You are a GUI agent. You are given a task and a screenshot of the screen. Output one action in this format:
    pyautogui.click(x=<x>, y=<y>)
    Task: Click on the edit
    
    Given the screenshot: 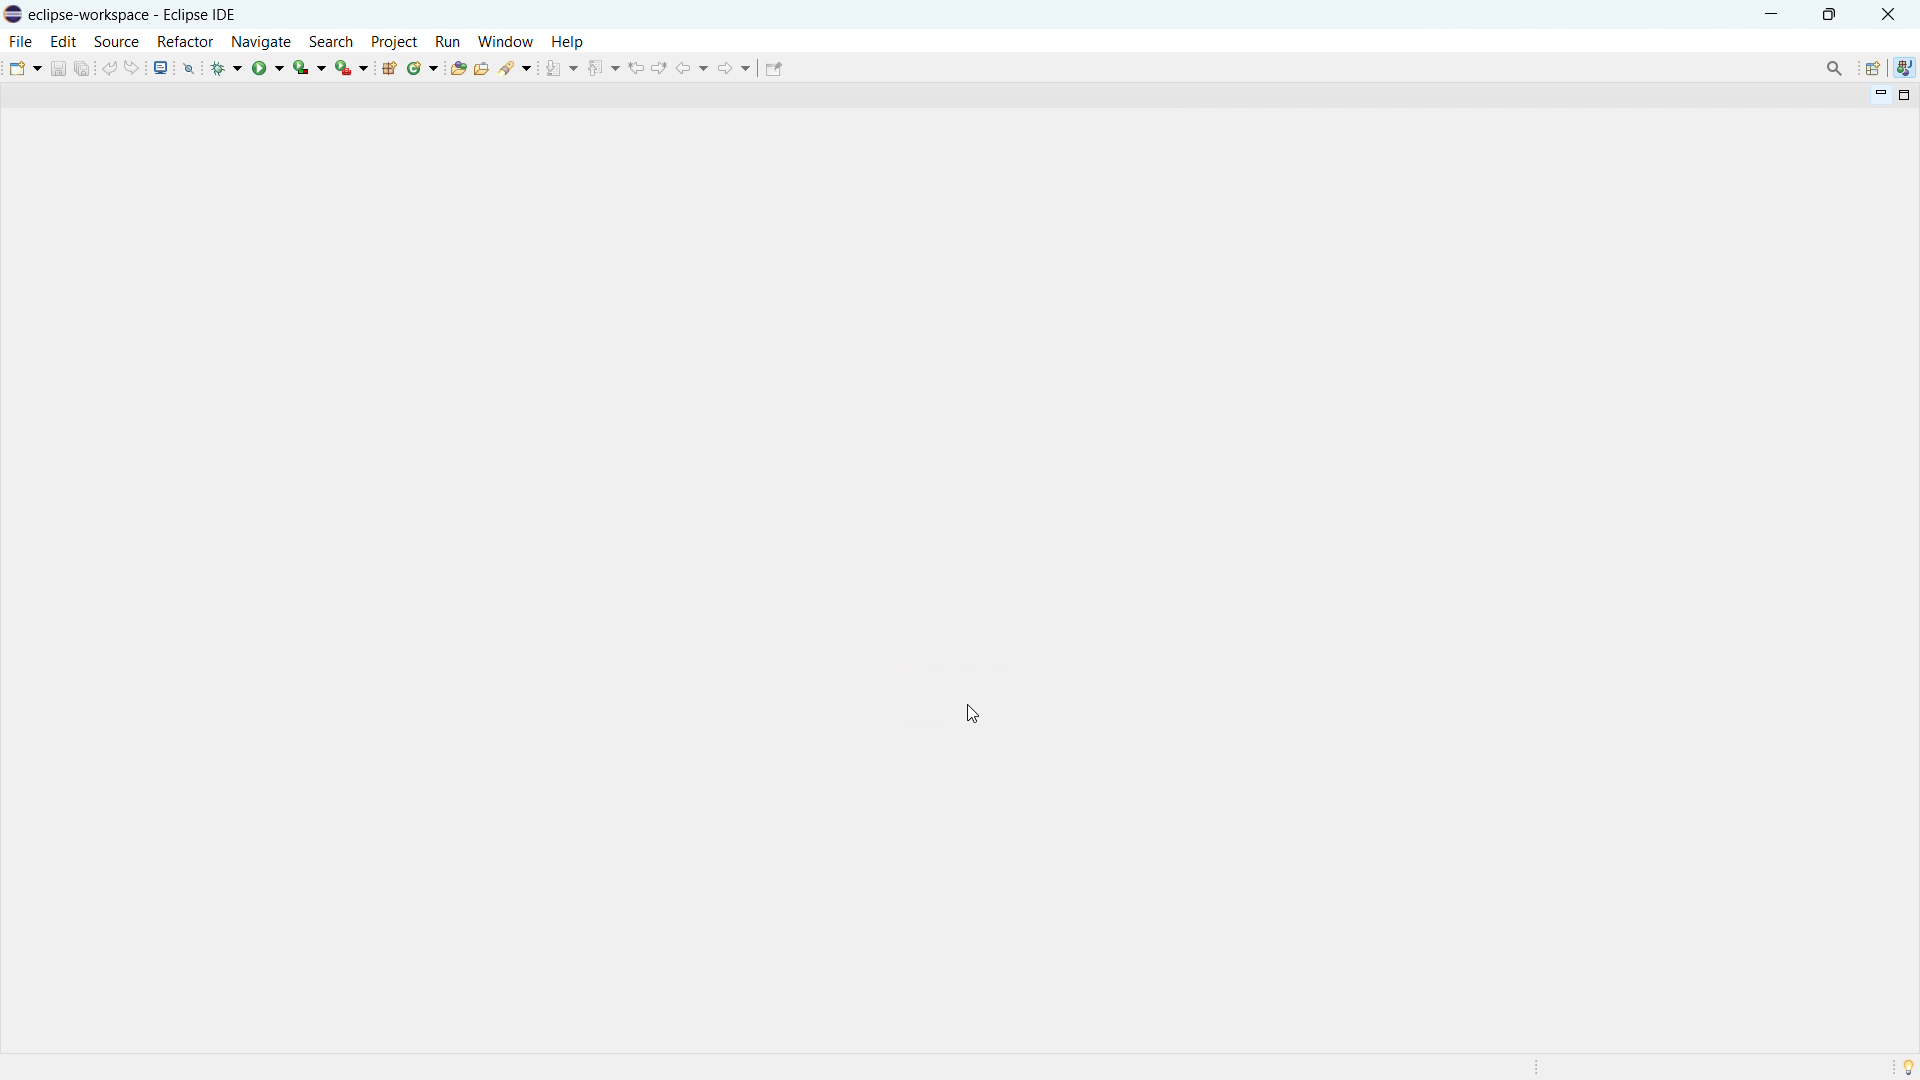 What is the action you would take?
    pyautogui.click(x=64, y=41)
    